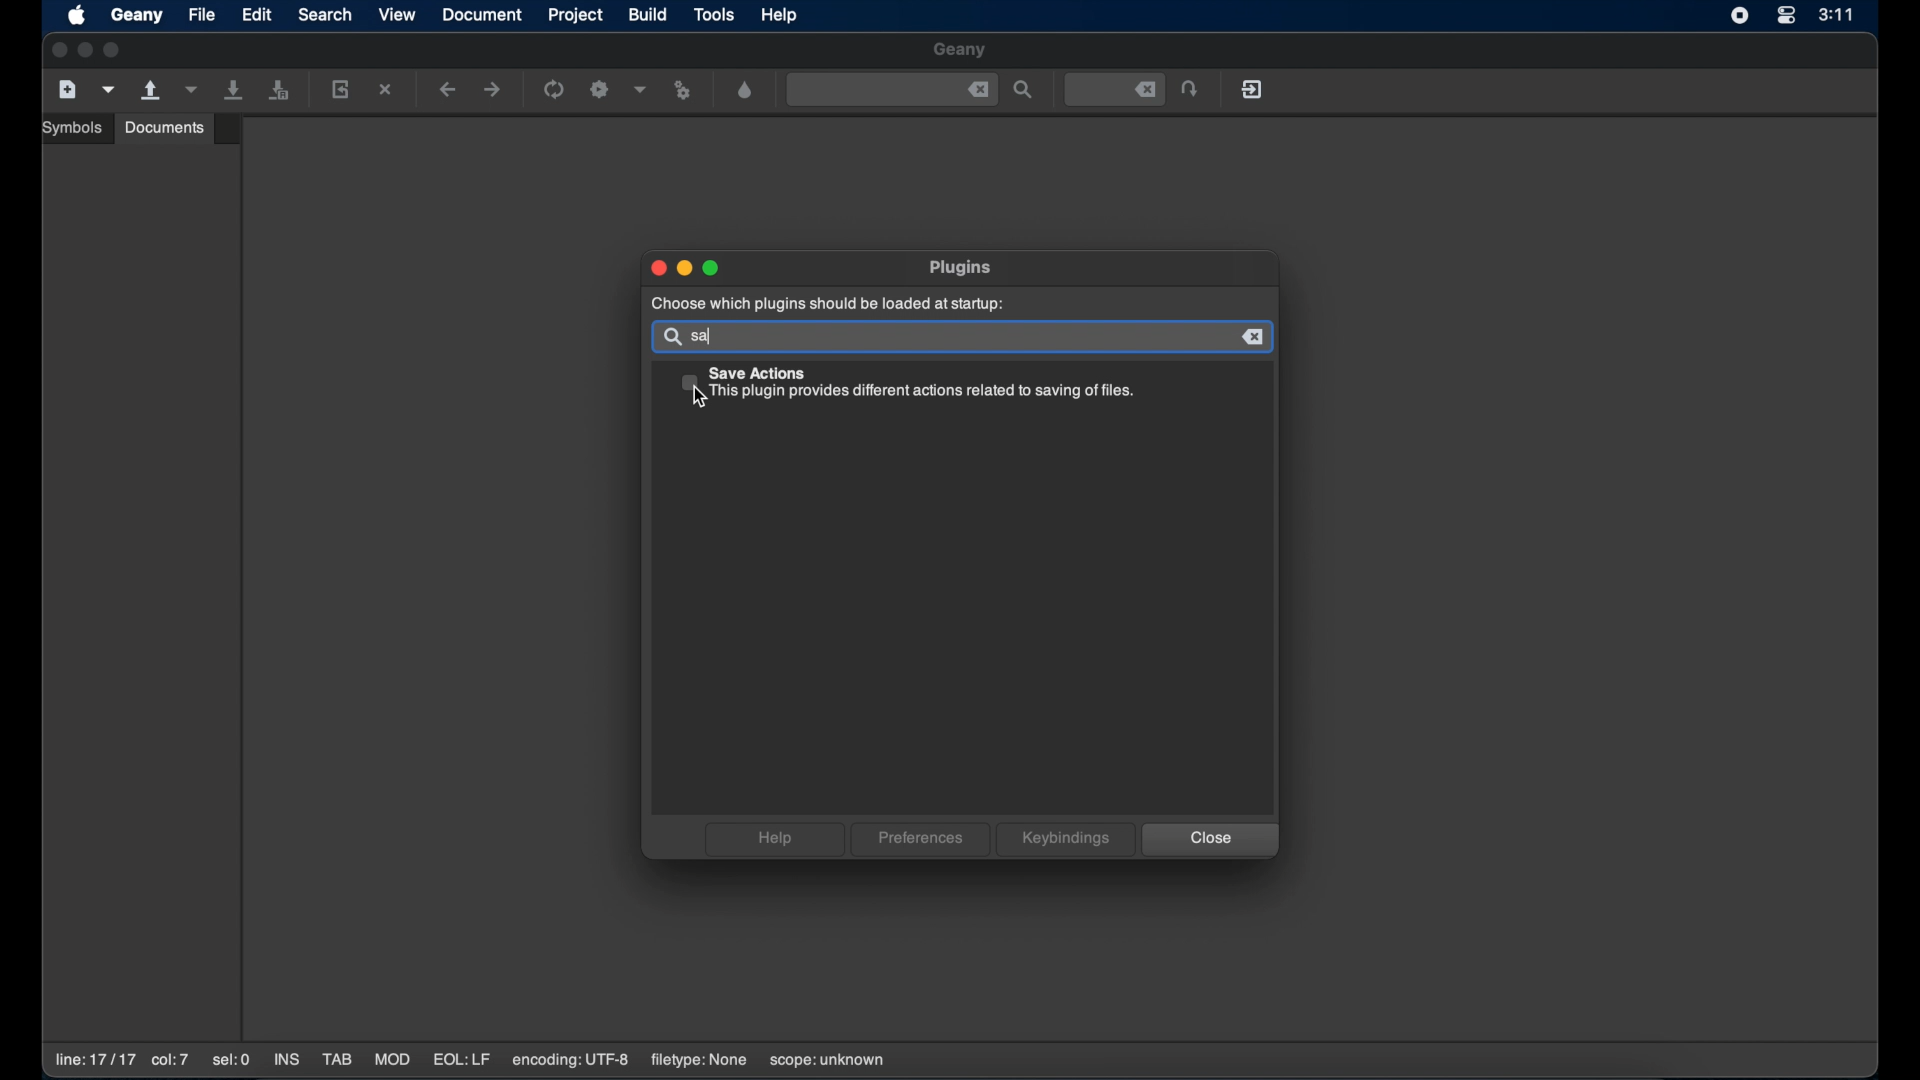 The height and width of the screenshot is (1080, 1920). I want to click on maximize, so click(115, 50).